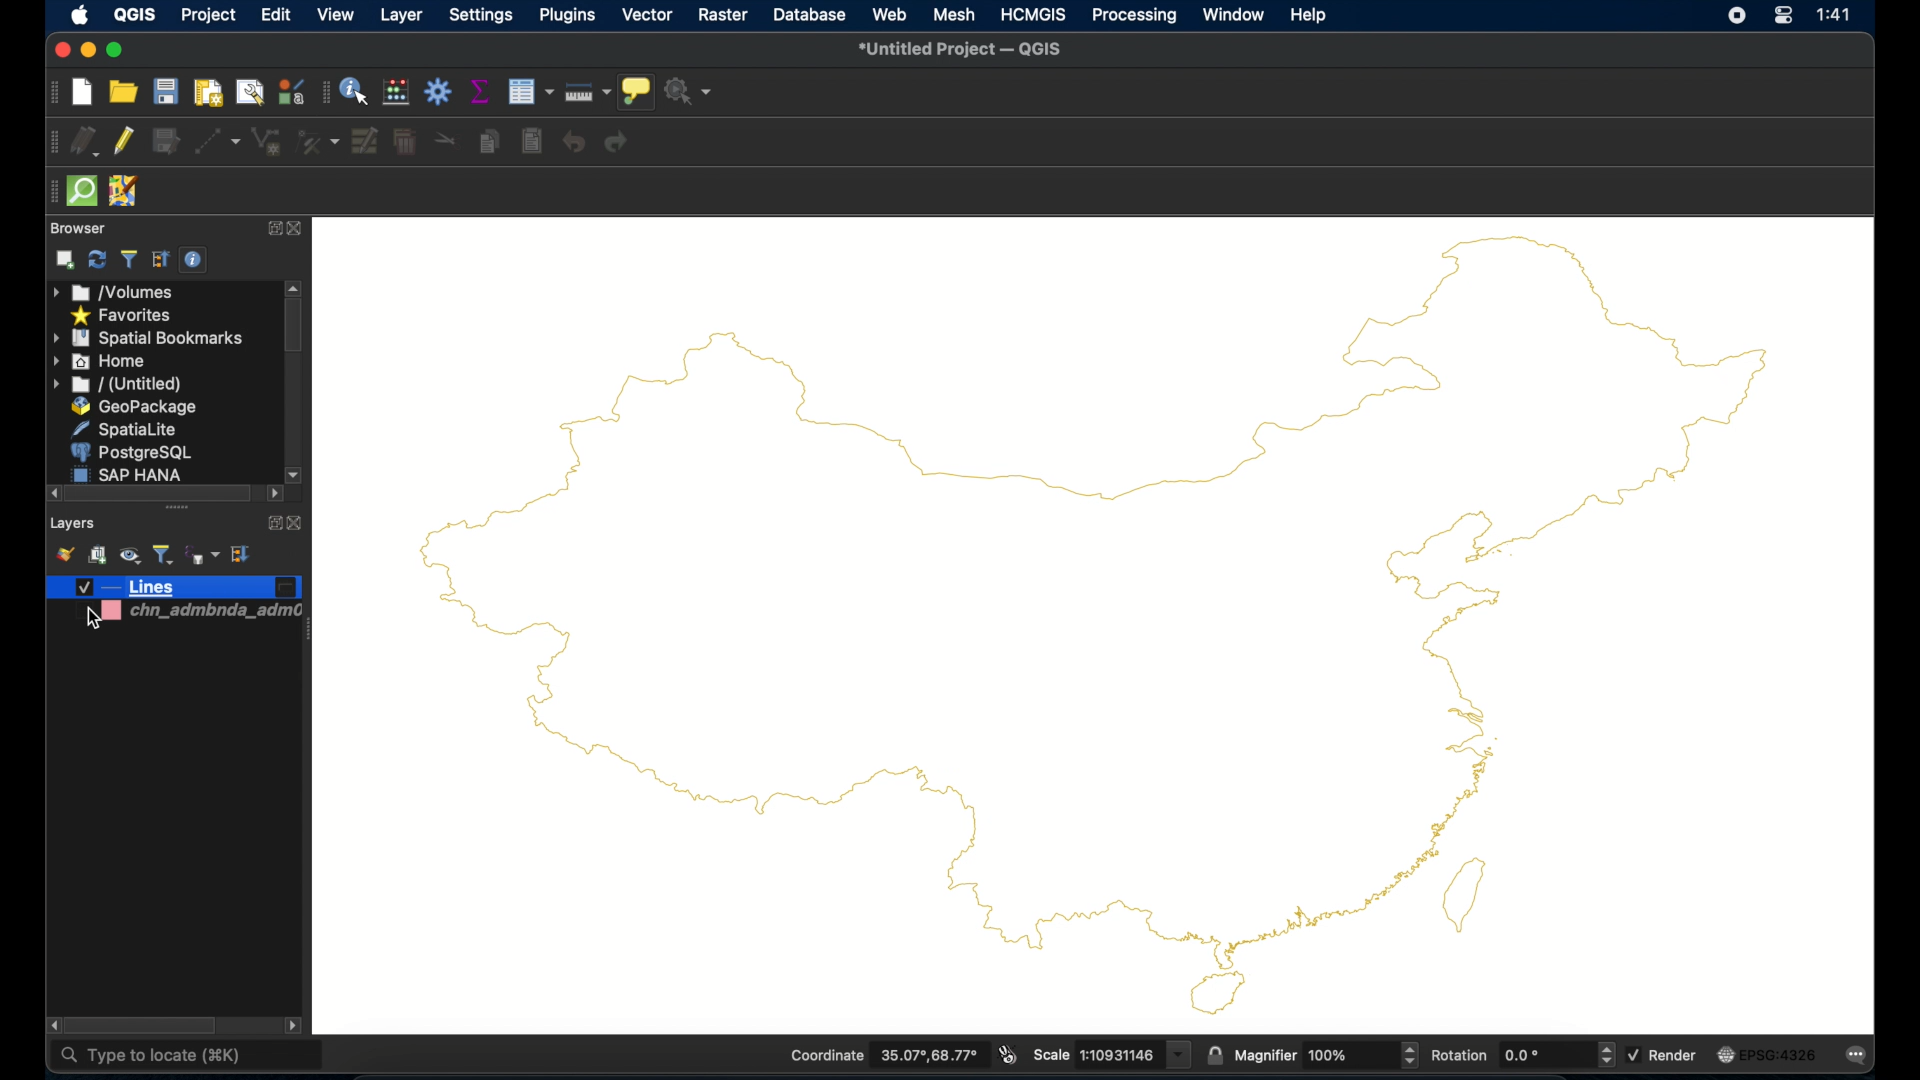 The image size is (1920, 1080). I want to click on open project, so click(122, 92).